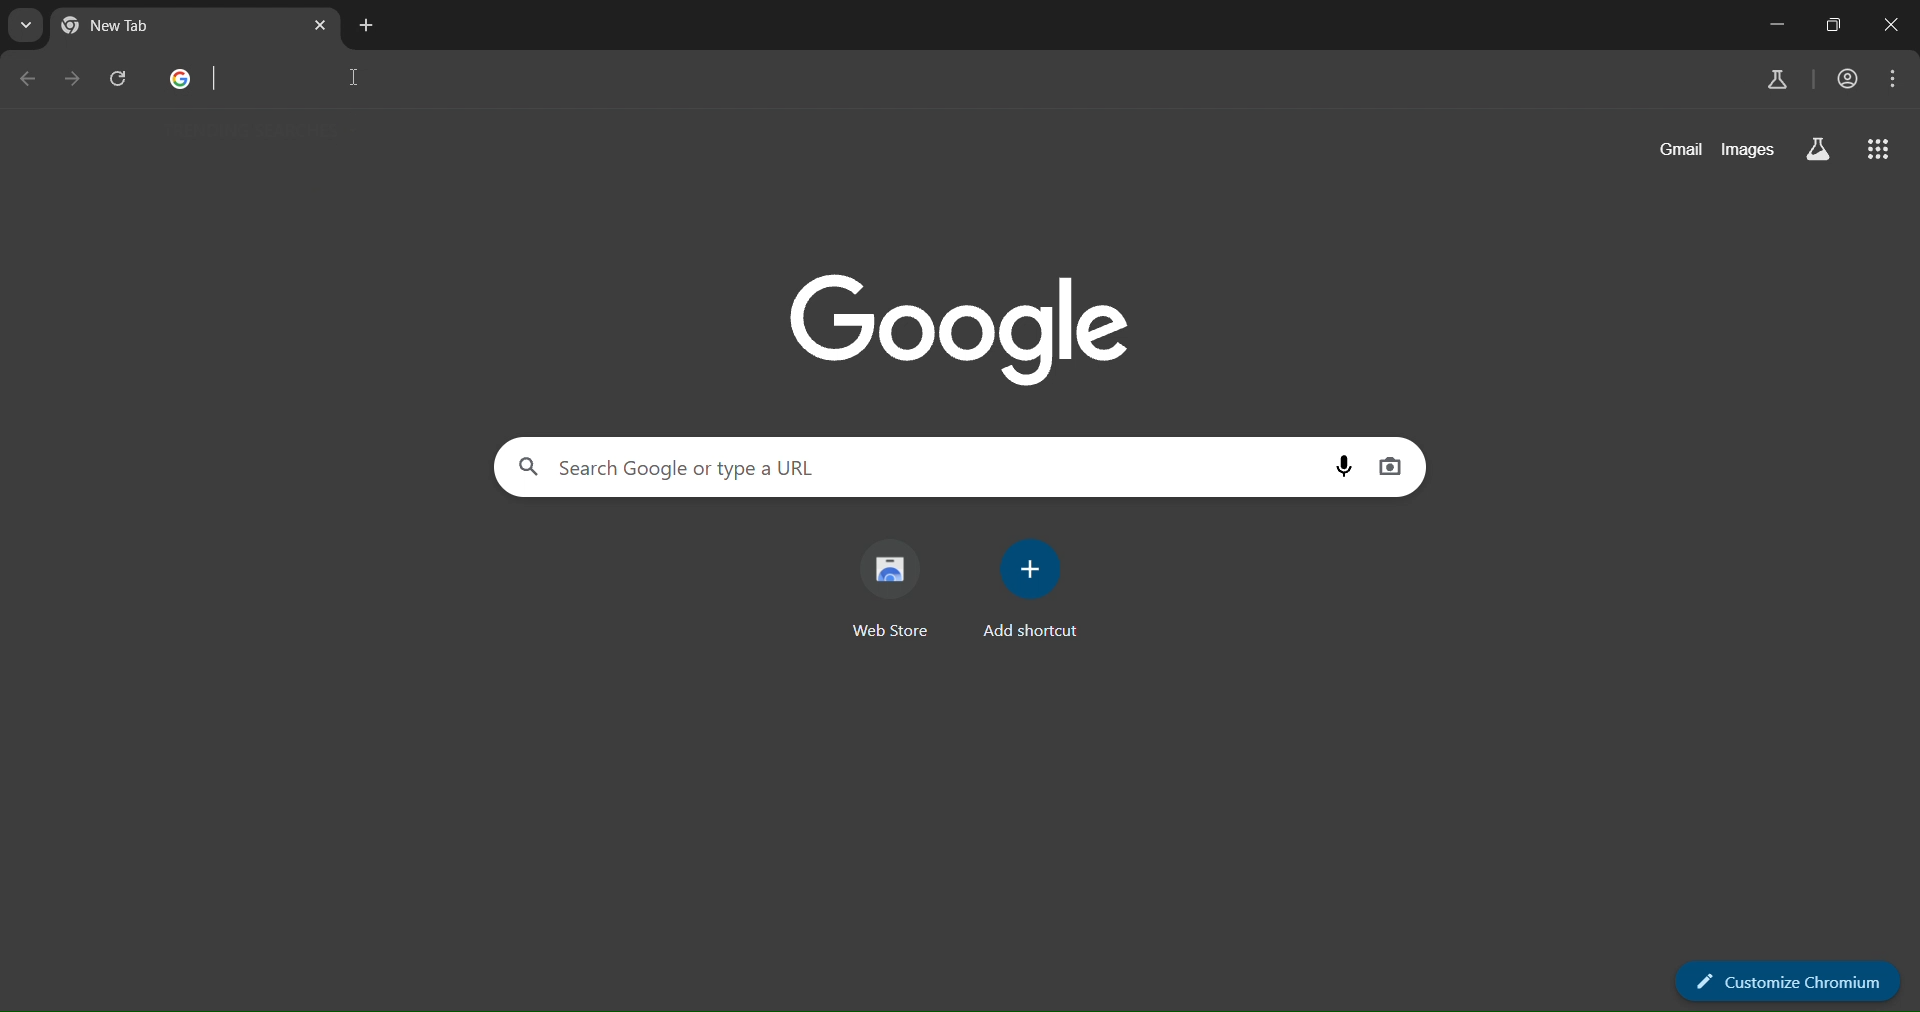 This screenshot has width=1920, height=1012. Describe the element at coordinates (1816, 150) in the screenshot. I see `search labs` at that location.